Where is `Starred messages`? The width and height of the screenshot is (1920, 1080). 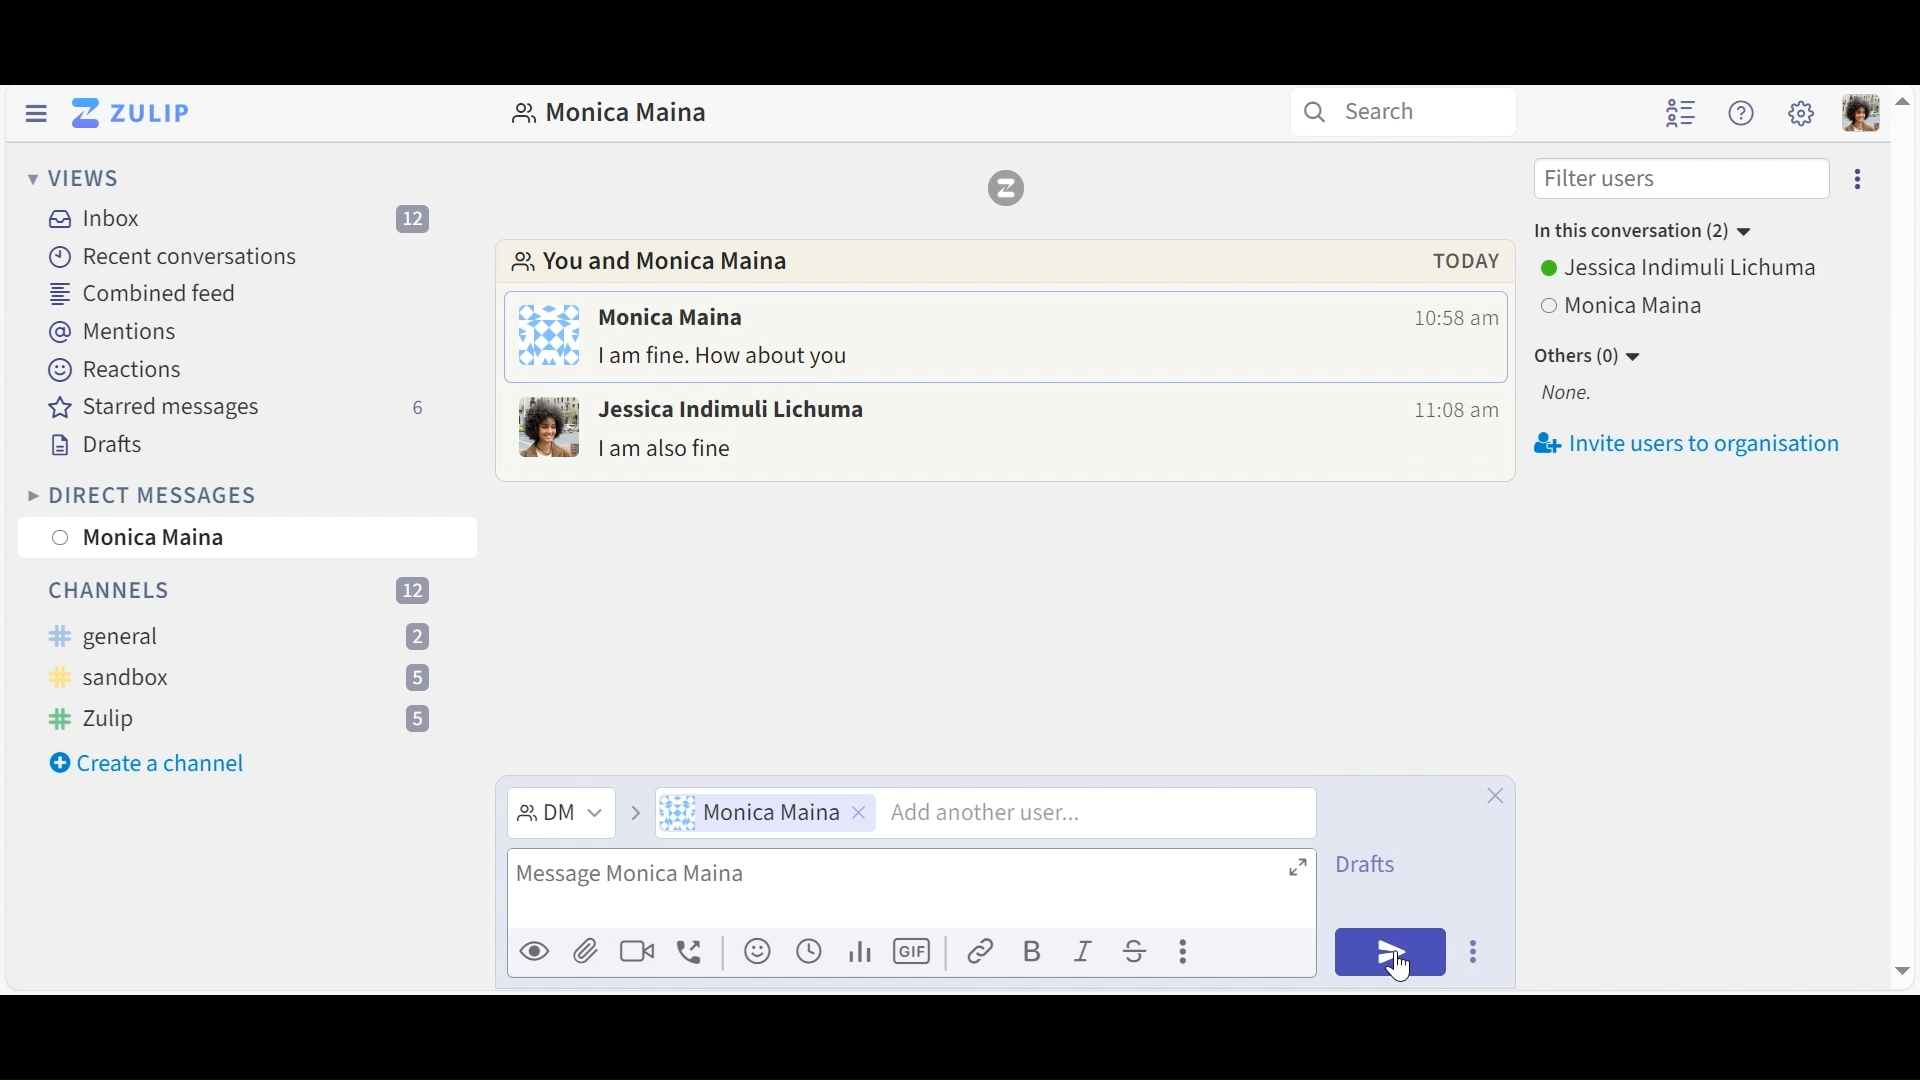 Starred messages is located at coordinates (233, 406).